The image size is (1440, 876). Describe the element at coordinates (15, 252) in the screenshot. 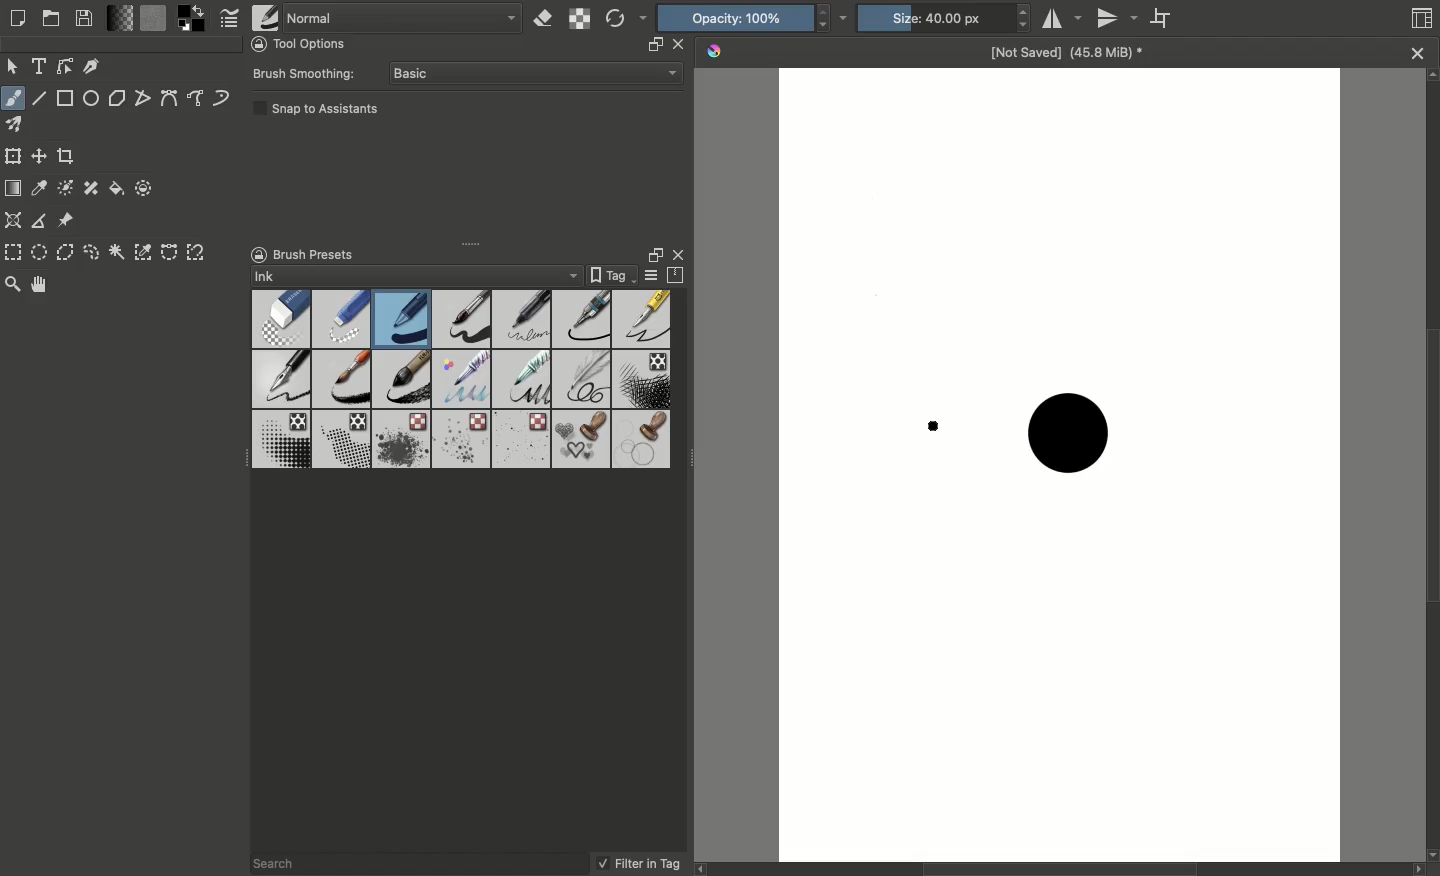

I see `Rectangular selection tool` at that location.